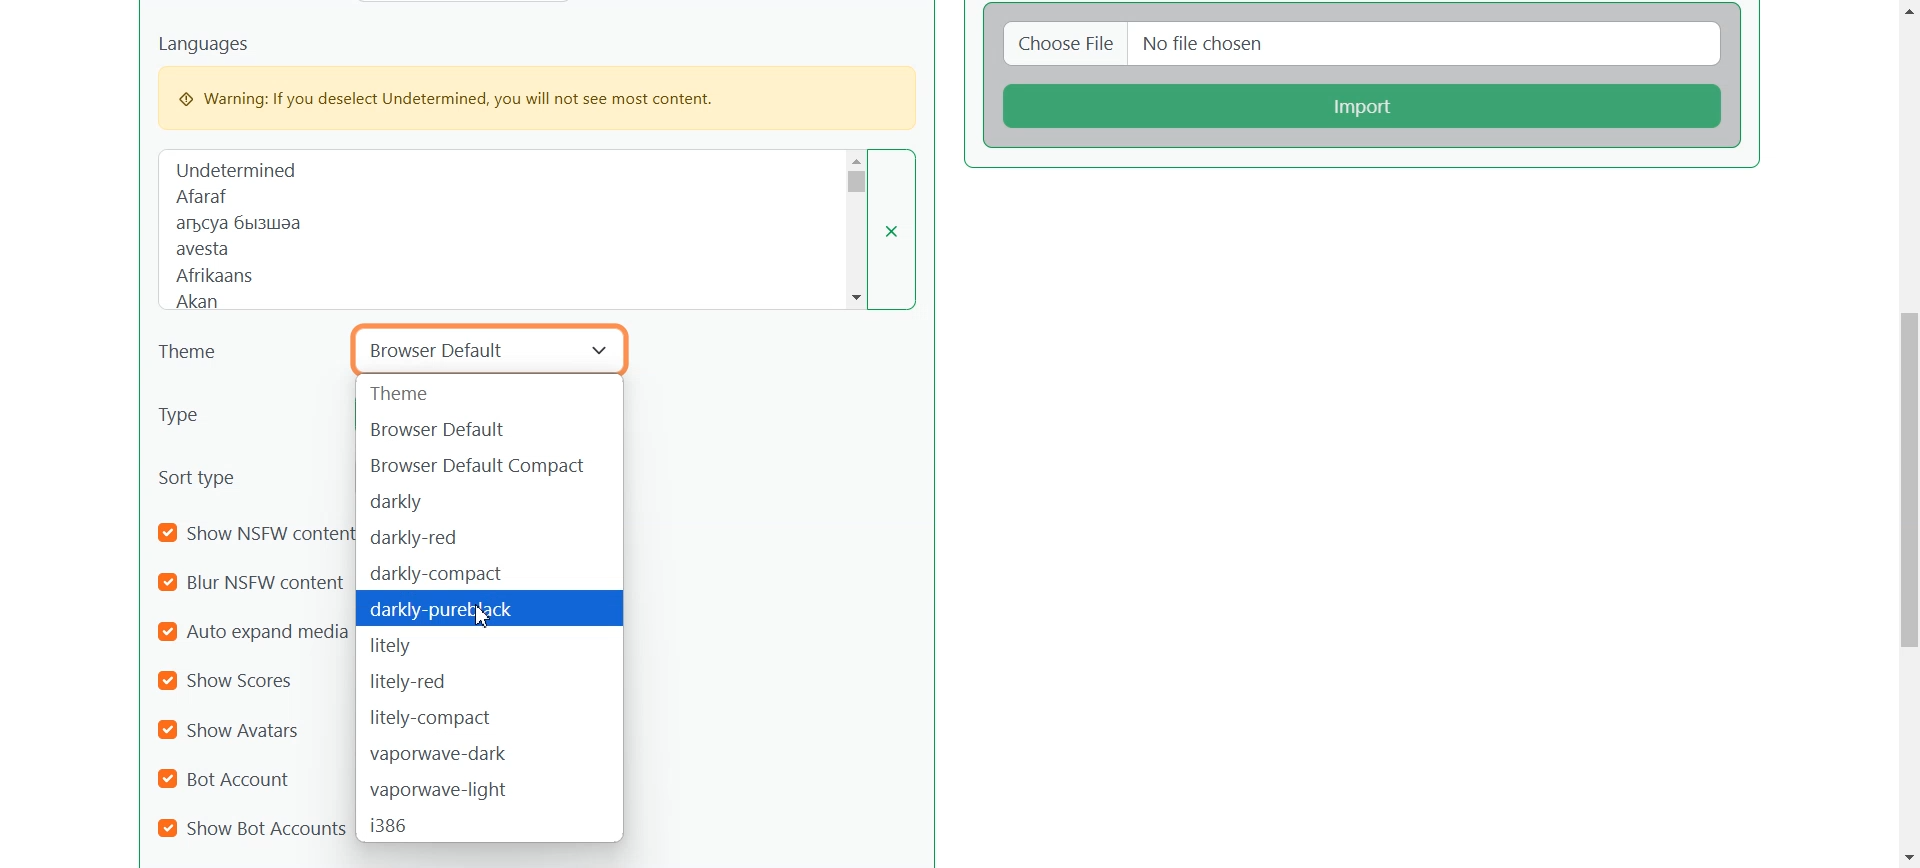  Describe the element at coordinates (491, 646) in the screenshot. I see `litely` at that location.